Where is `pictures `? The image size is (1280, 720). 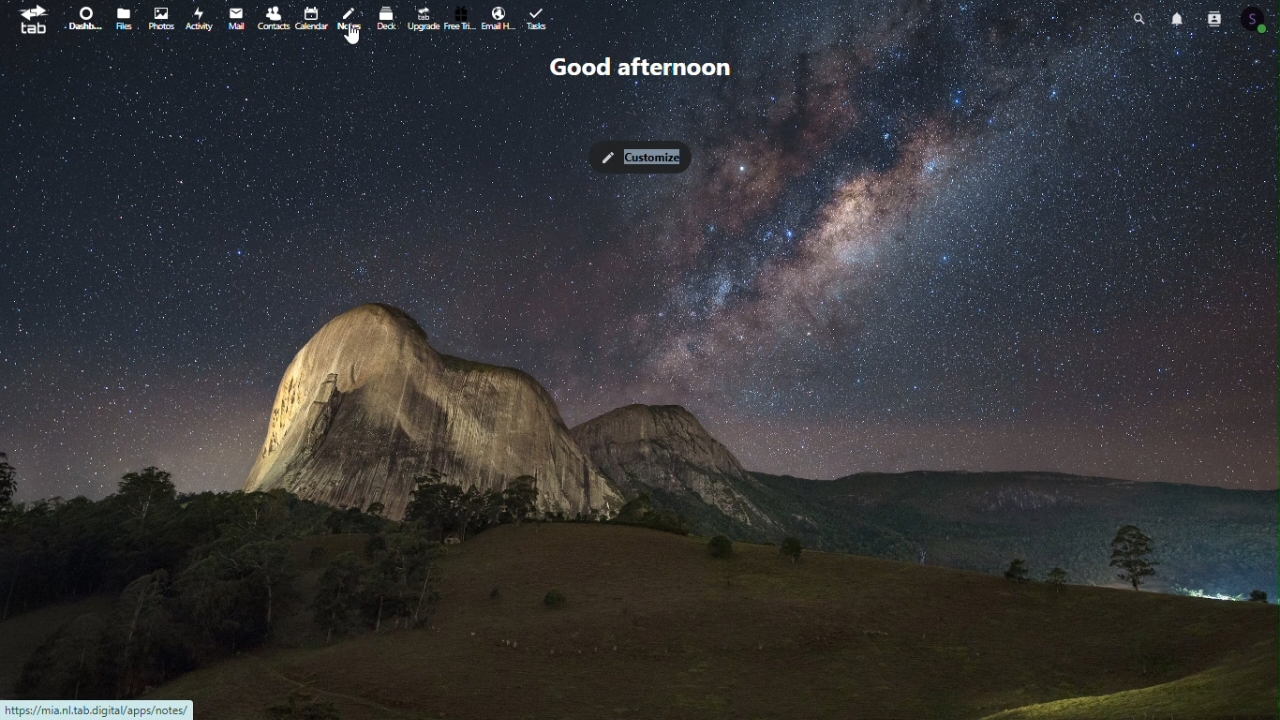 pictures  is located at coordinates (157, 17).